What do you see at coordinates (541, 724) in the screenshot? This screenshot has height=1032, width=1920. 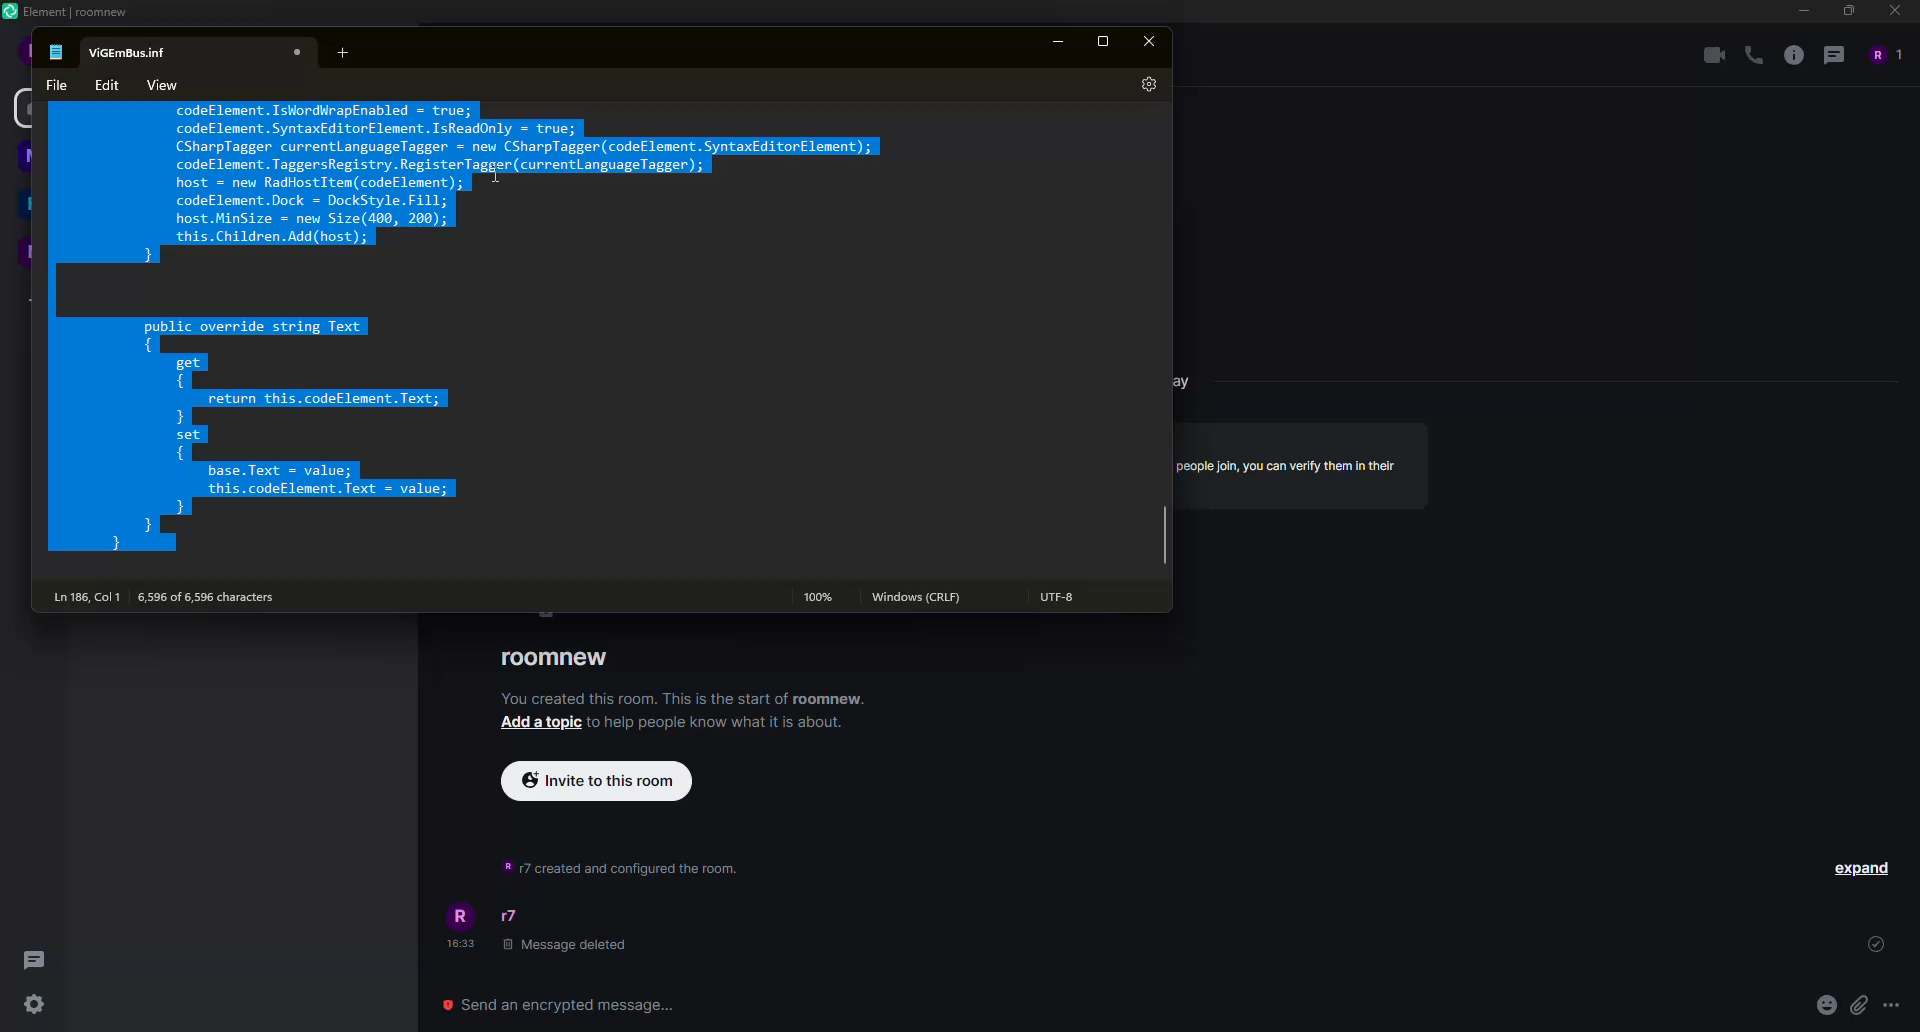 I see `add a topic` at bounding box center [541, 724].